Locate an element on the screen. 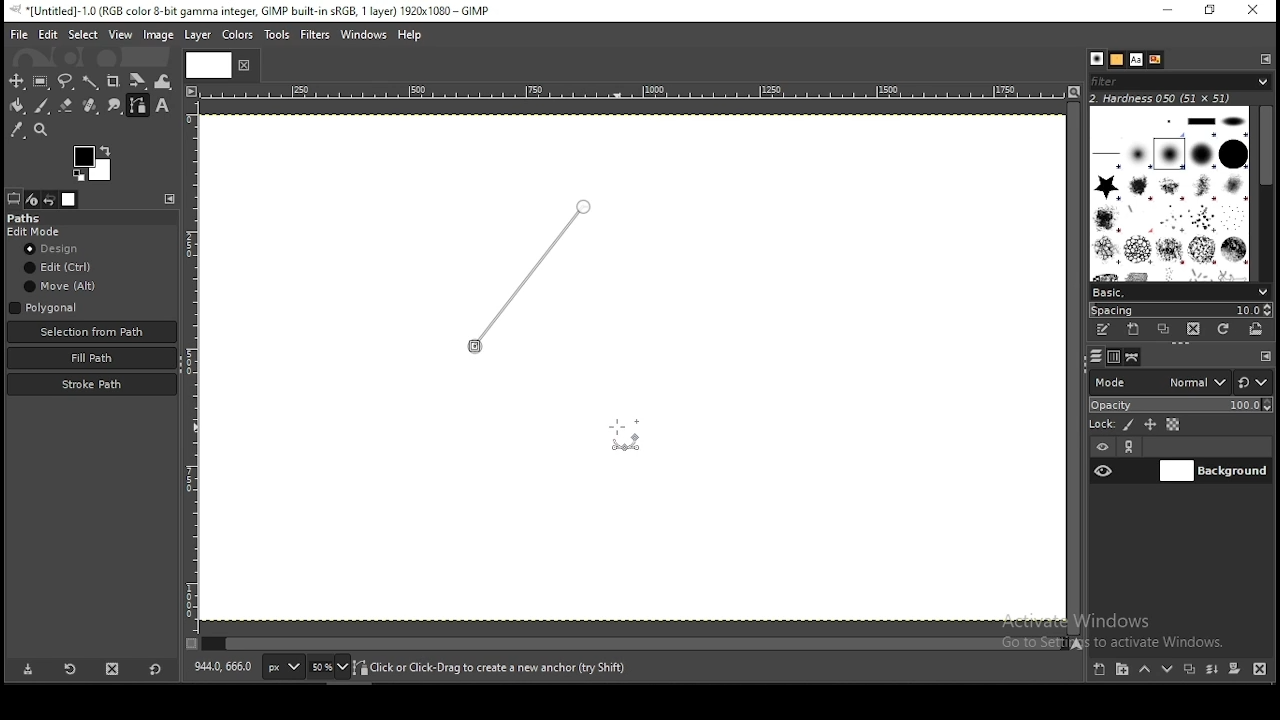 This screenshot has height=720, width=1280. text is located at coordinates (1135, 59).